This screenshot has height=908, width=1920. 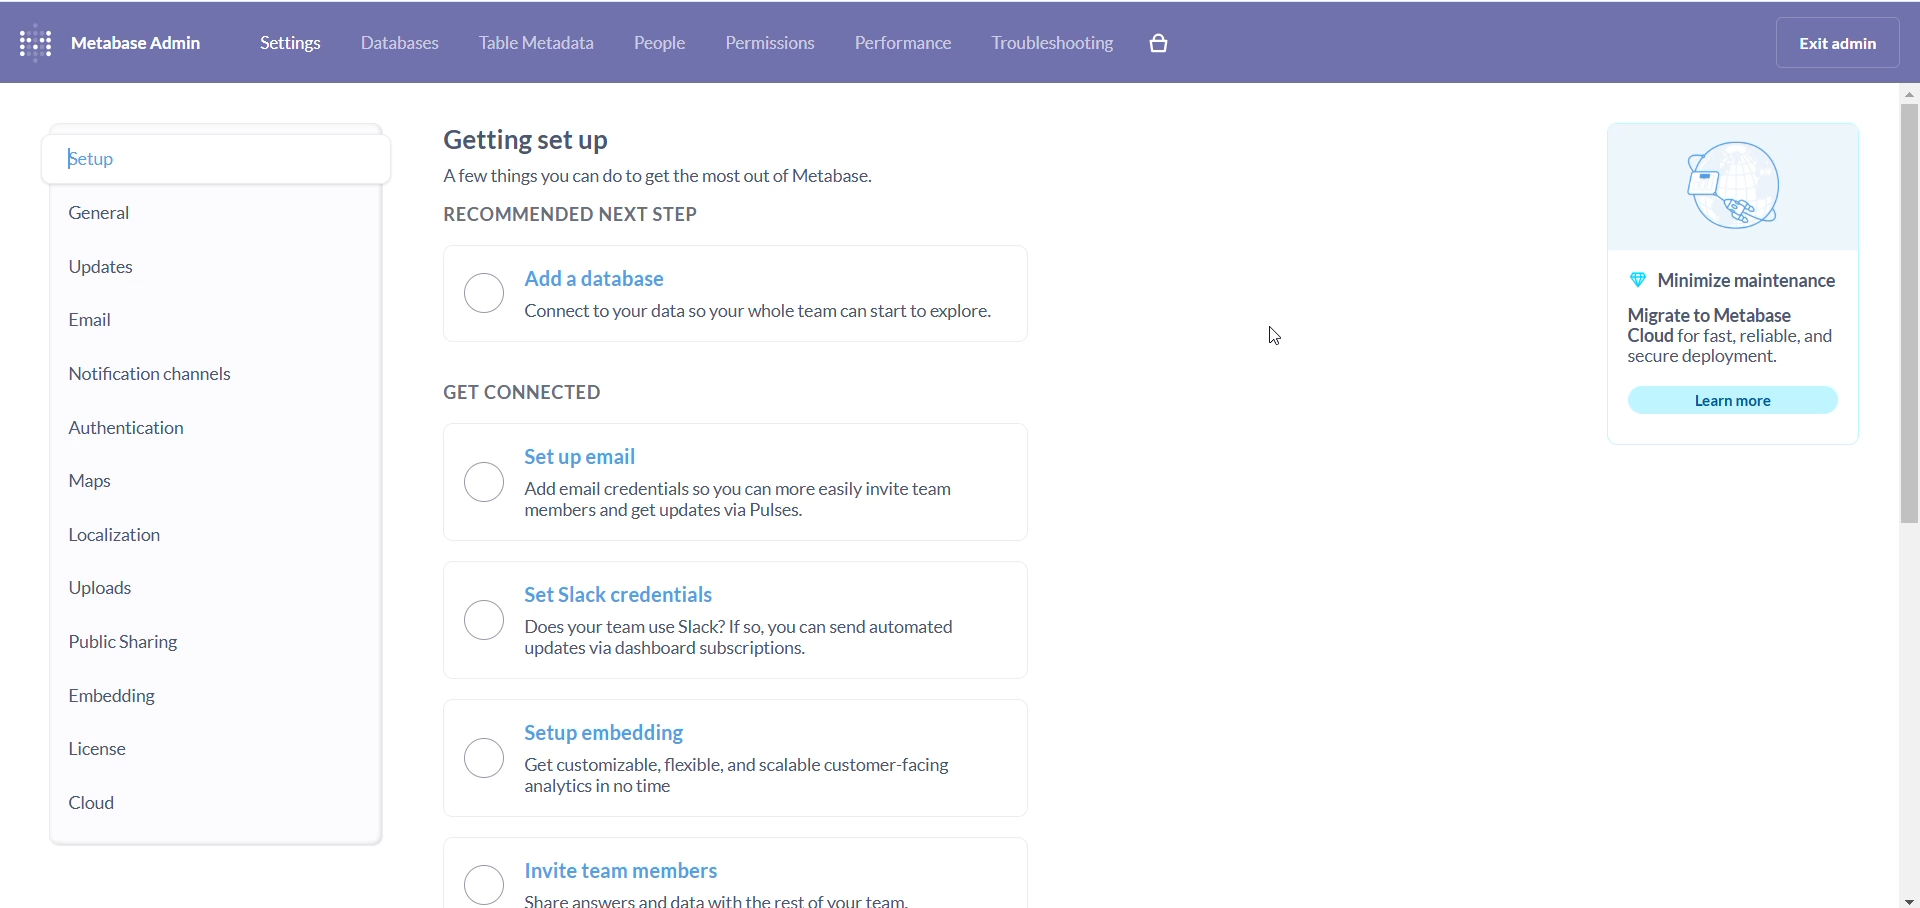 I want to click on localization, so click(x=122, y=534).